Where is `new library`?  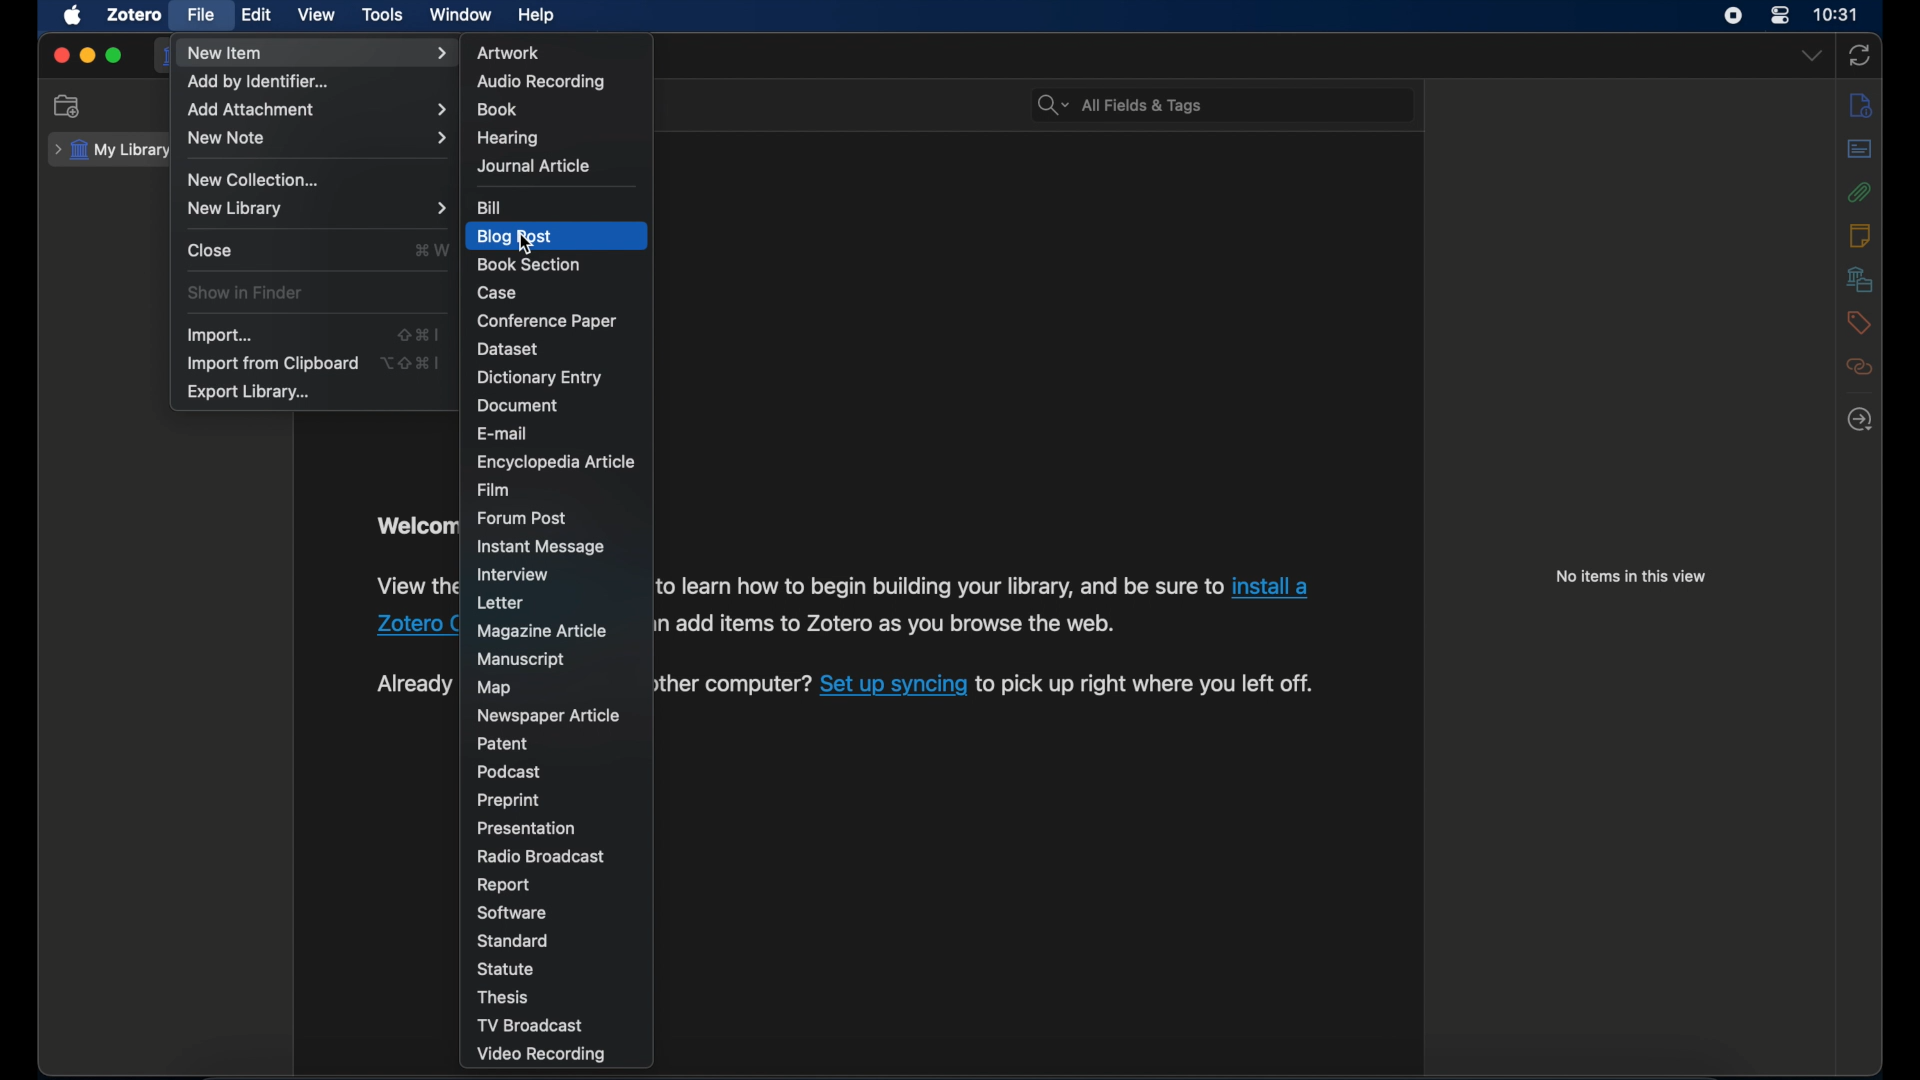 new library is located at coordinates (317, 208).